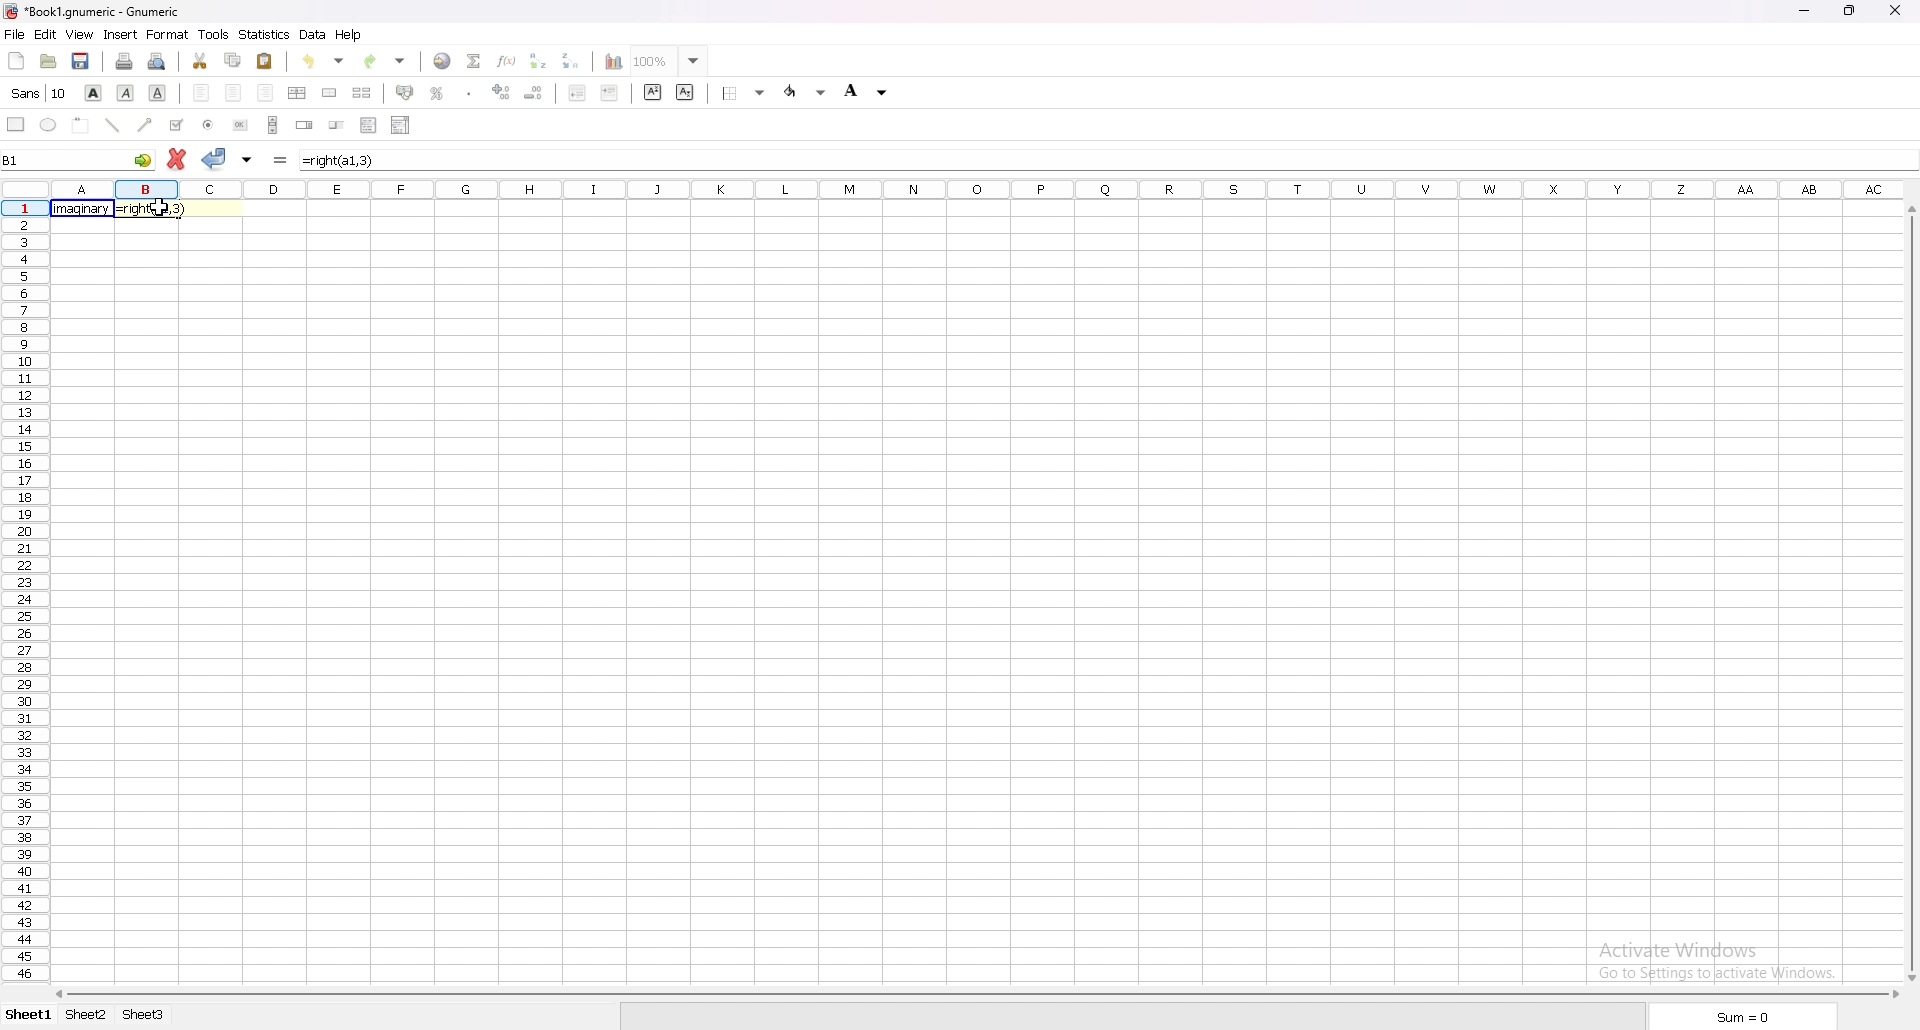 The width and height of the screenshot is (1920, 1030). Describe the element at coordinates (314, 35) in the screenshot. I see `data` at that location.